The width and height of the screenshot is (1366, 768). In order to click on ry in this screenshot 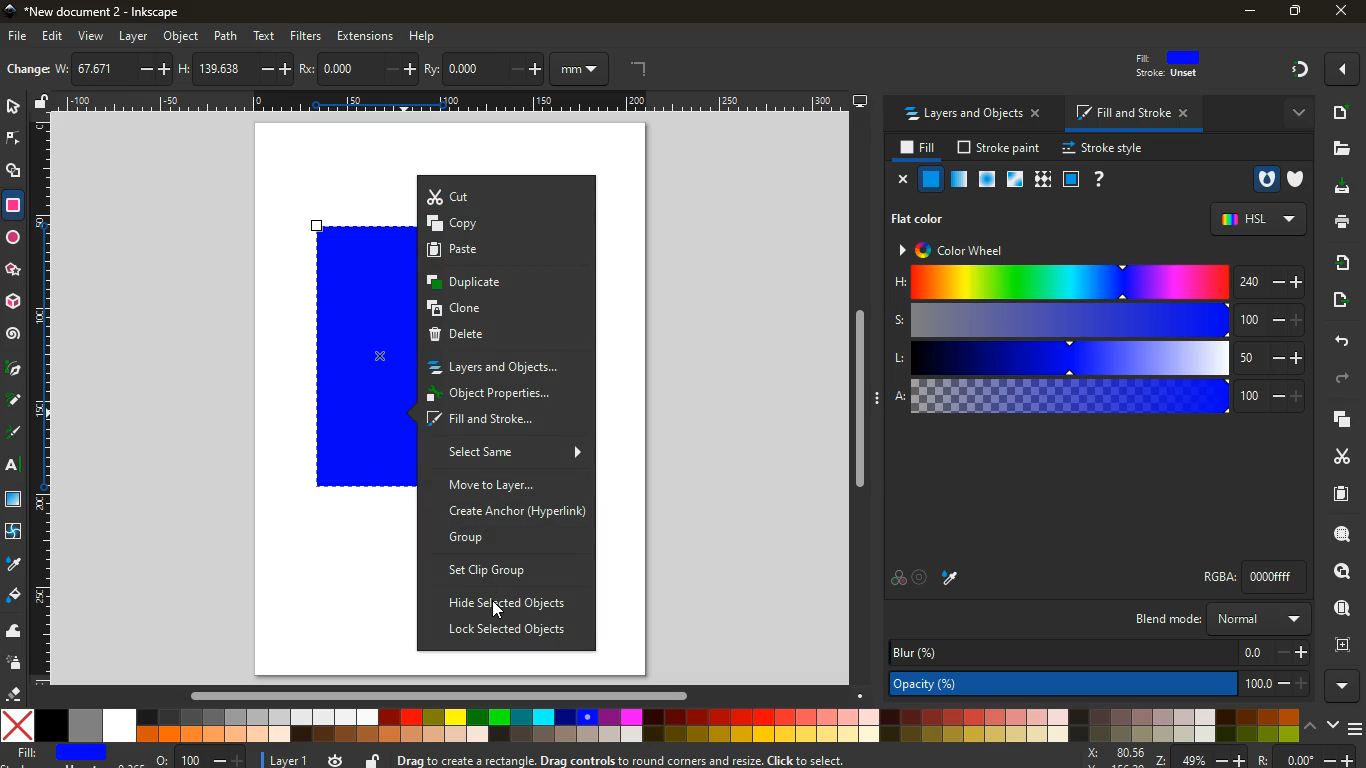, I will do `click(484, 69)`.